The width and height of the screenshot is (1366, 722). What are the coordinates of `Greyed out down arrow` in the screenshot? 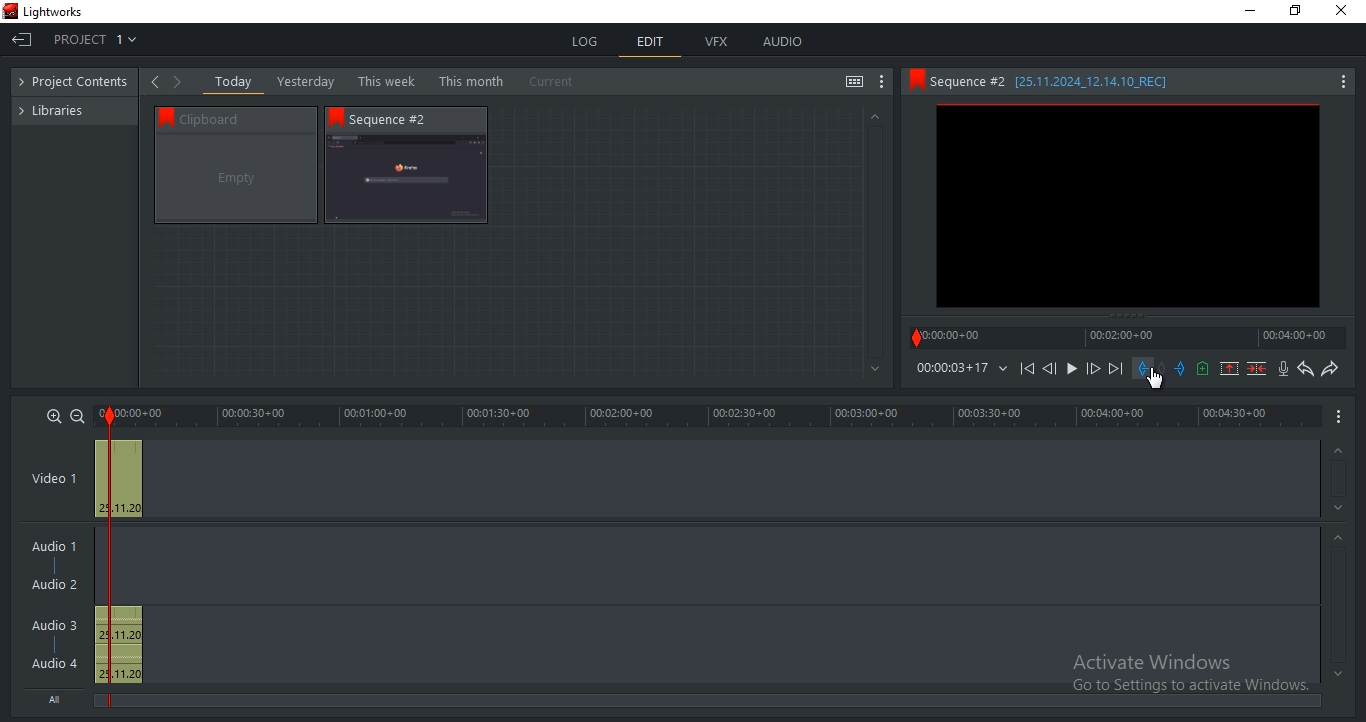 It's located at (876, 370).